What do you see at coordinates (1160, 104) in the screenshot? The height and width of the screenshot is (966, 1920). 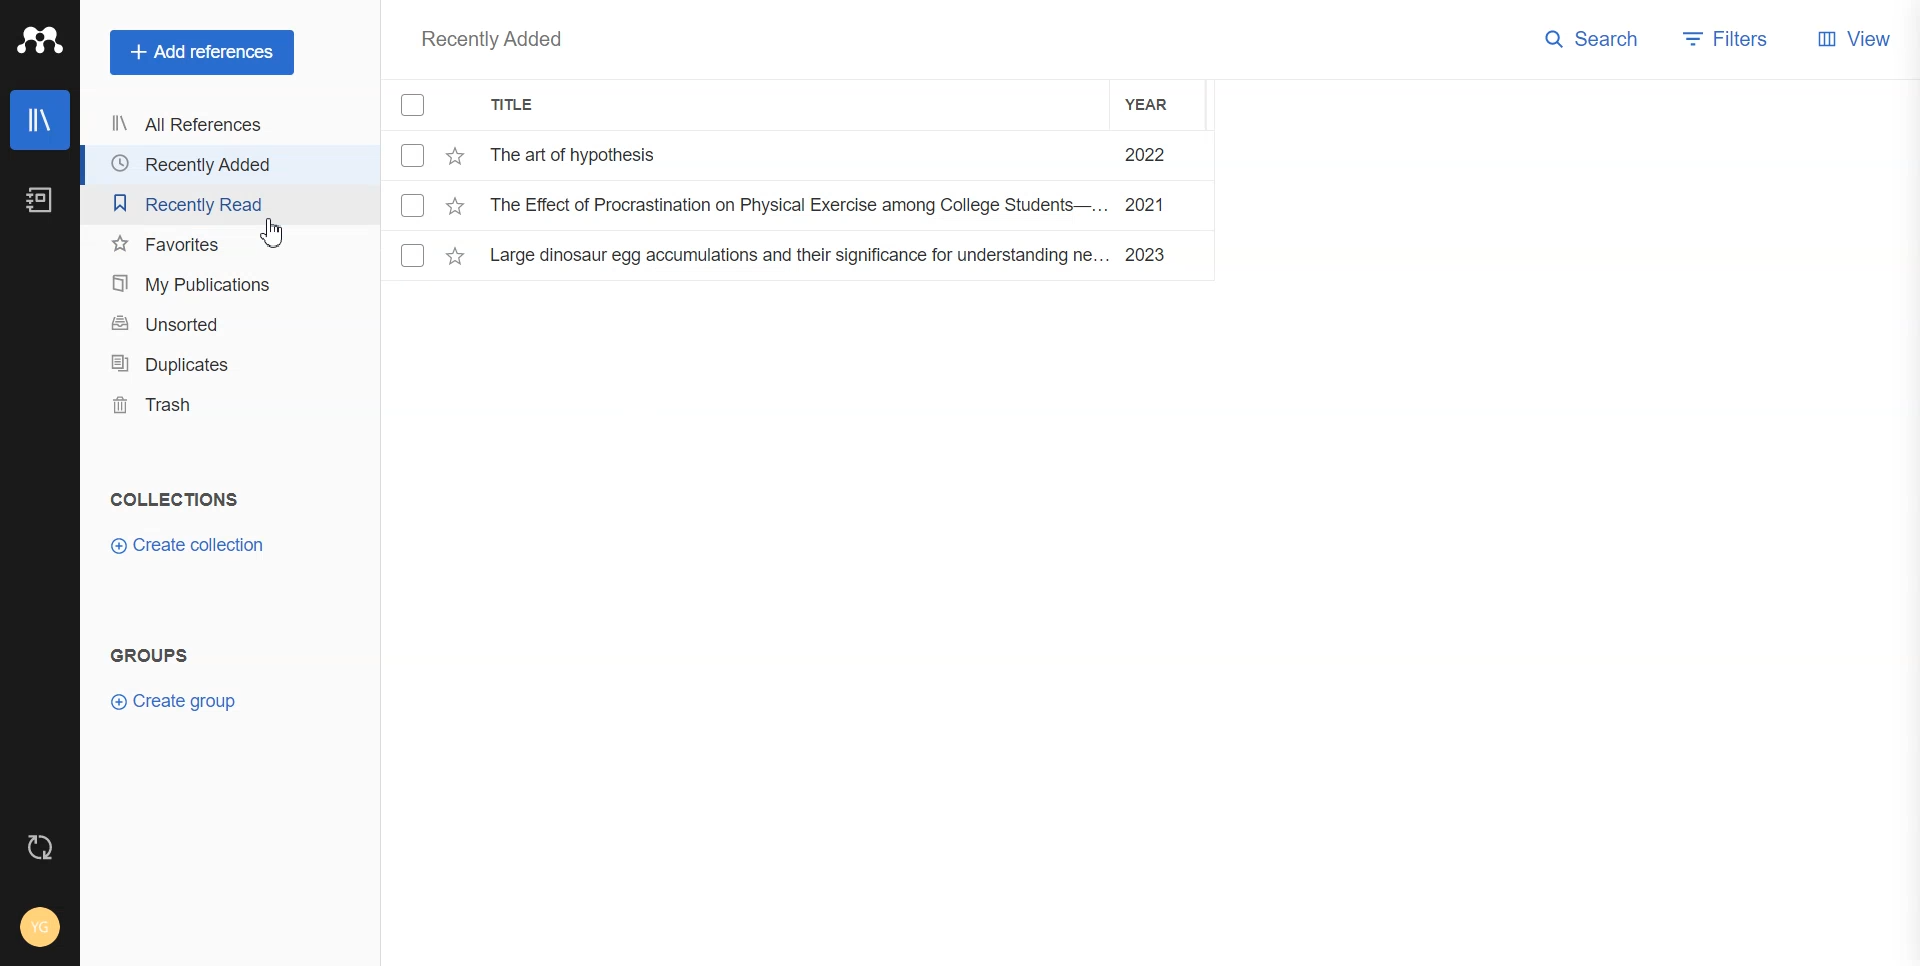 I see `Year` at bounding box center [1160, 104].